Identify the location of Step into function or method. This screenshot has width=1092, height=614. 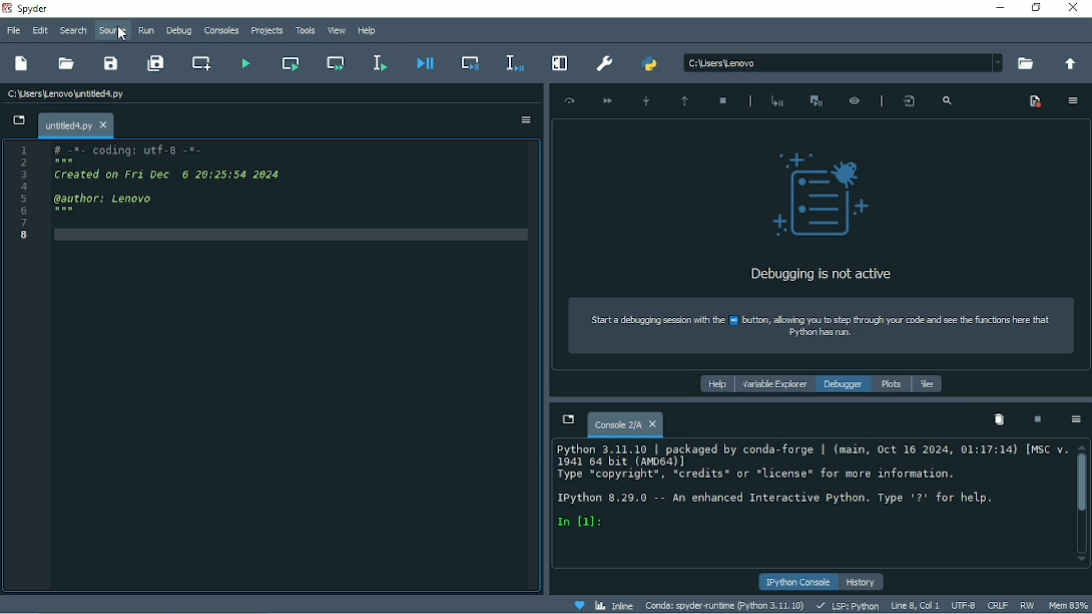
(647, 101).